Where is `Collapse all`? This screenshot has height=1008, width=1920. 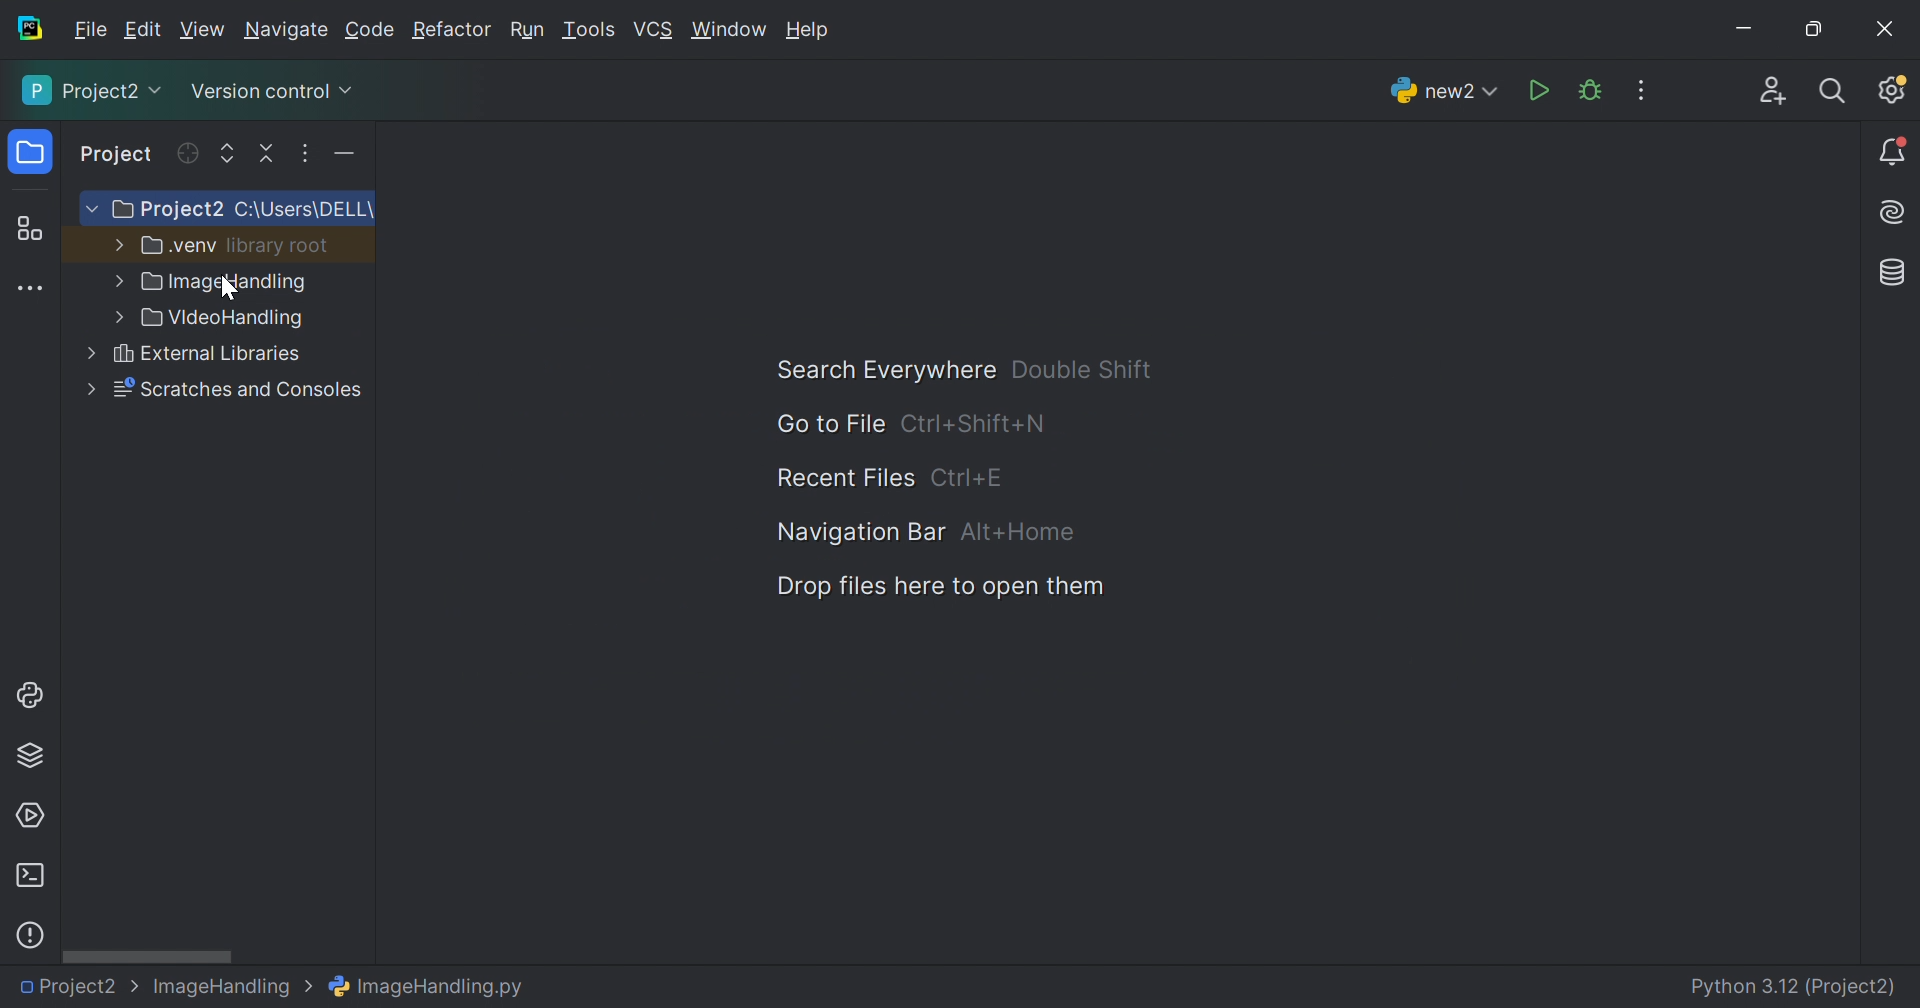 Collapse all is located at coordinates (269, 154).